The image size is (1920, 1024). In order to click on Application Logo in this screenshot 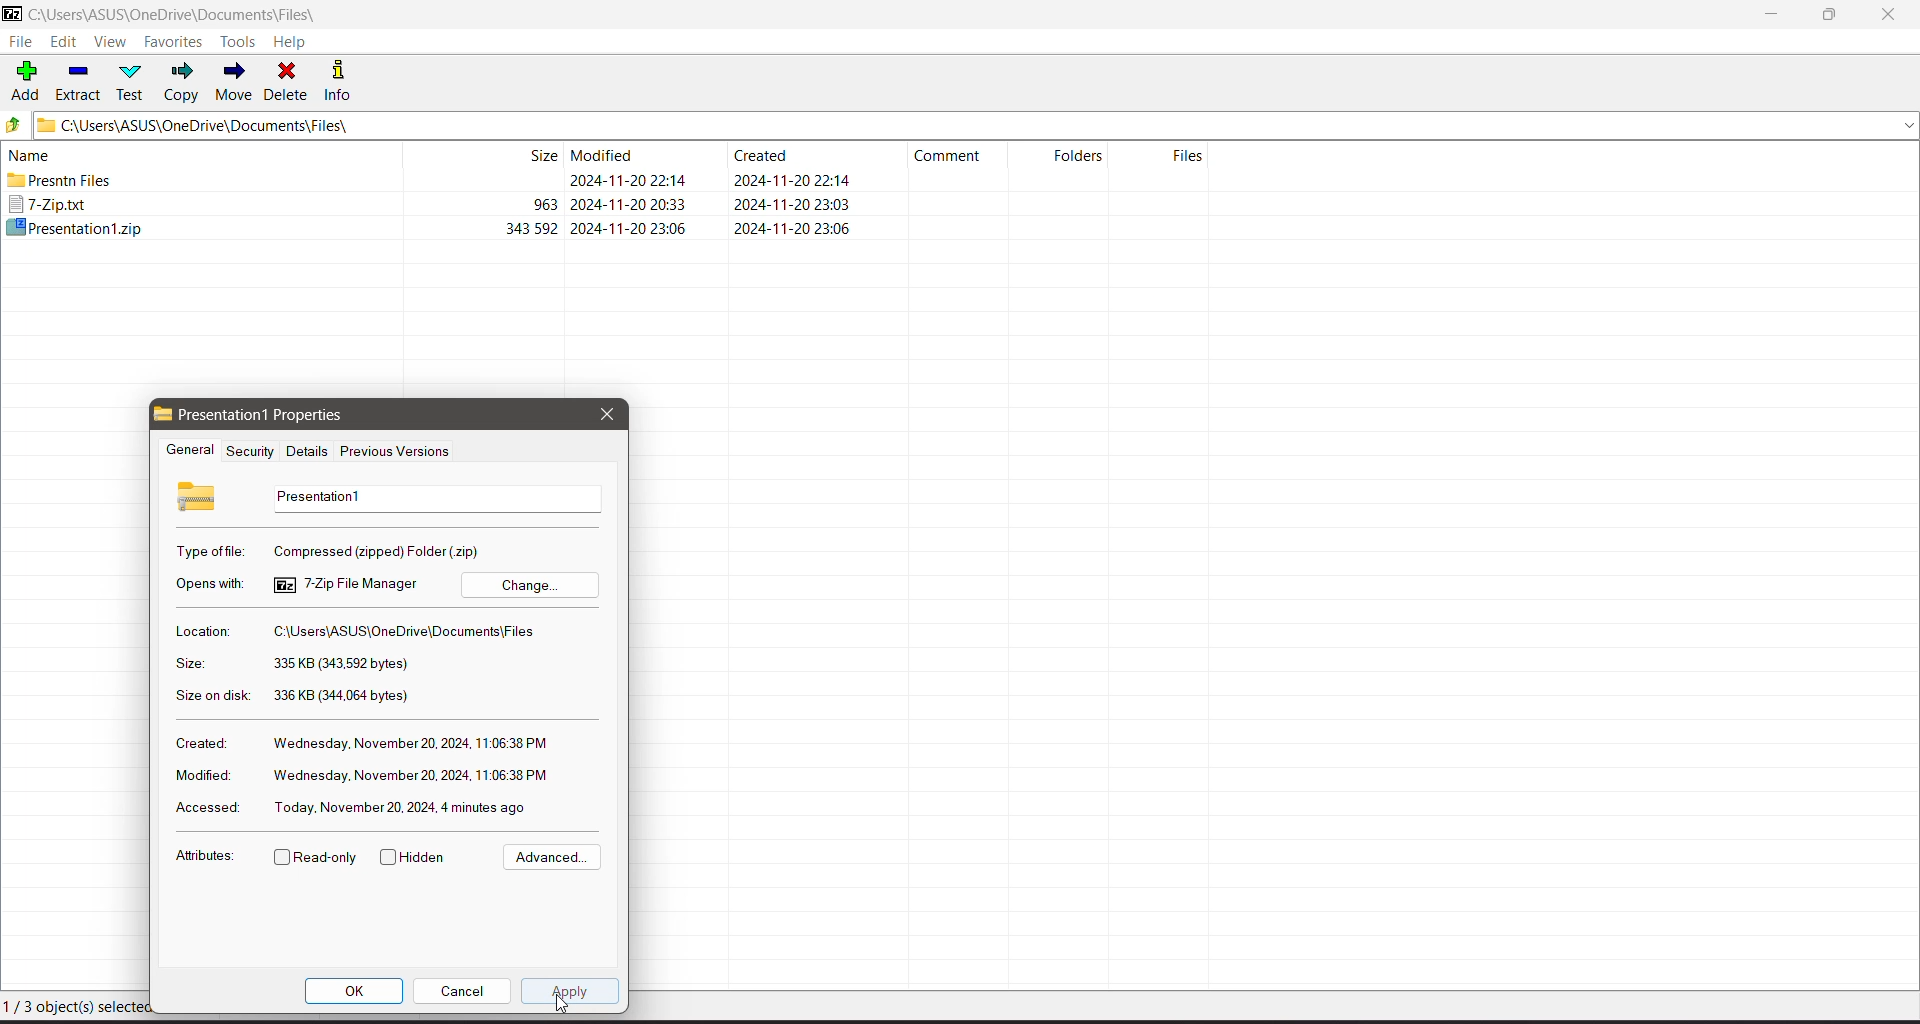, I will do `click(12, 15)`.